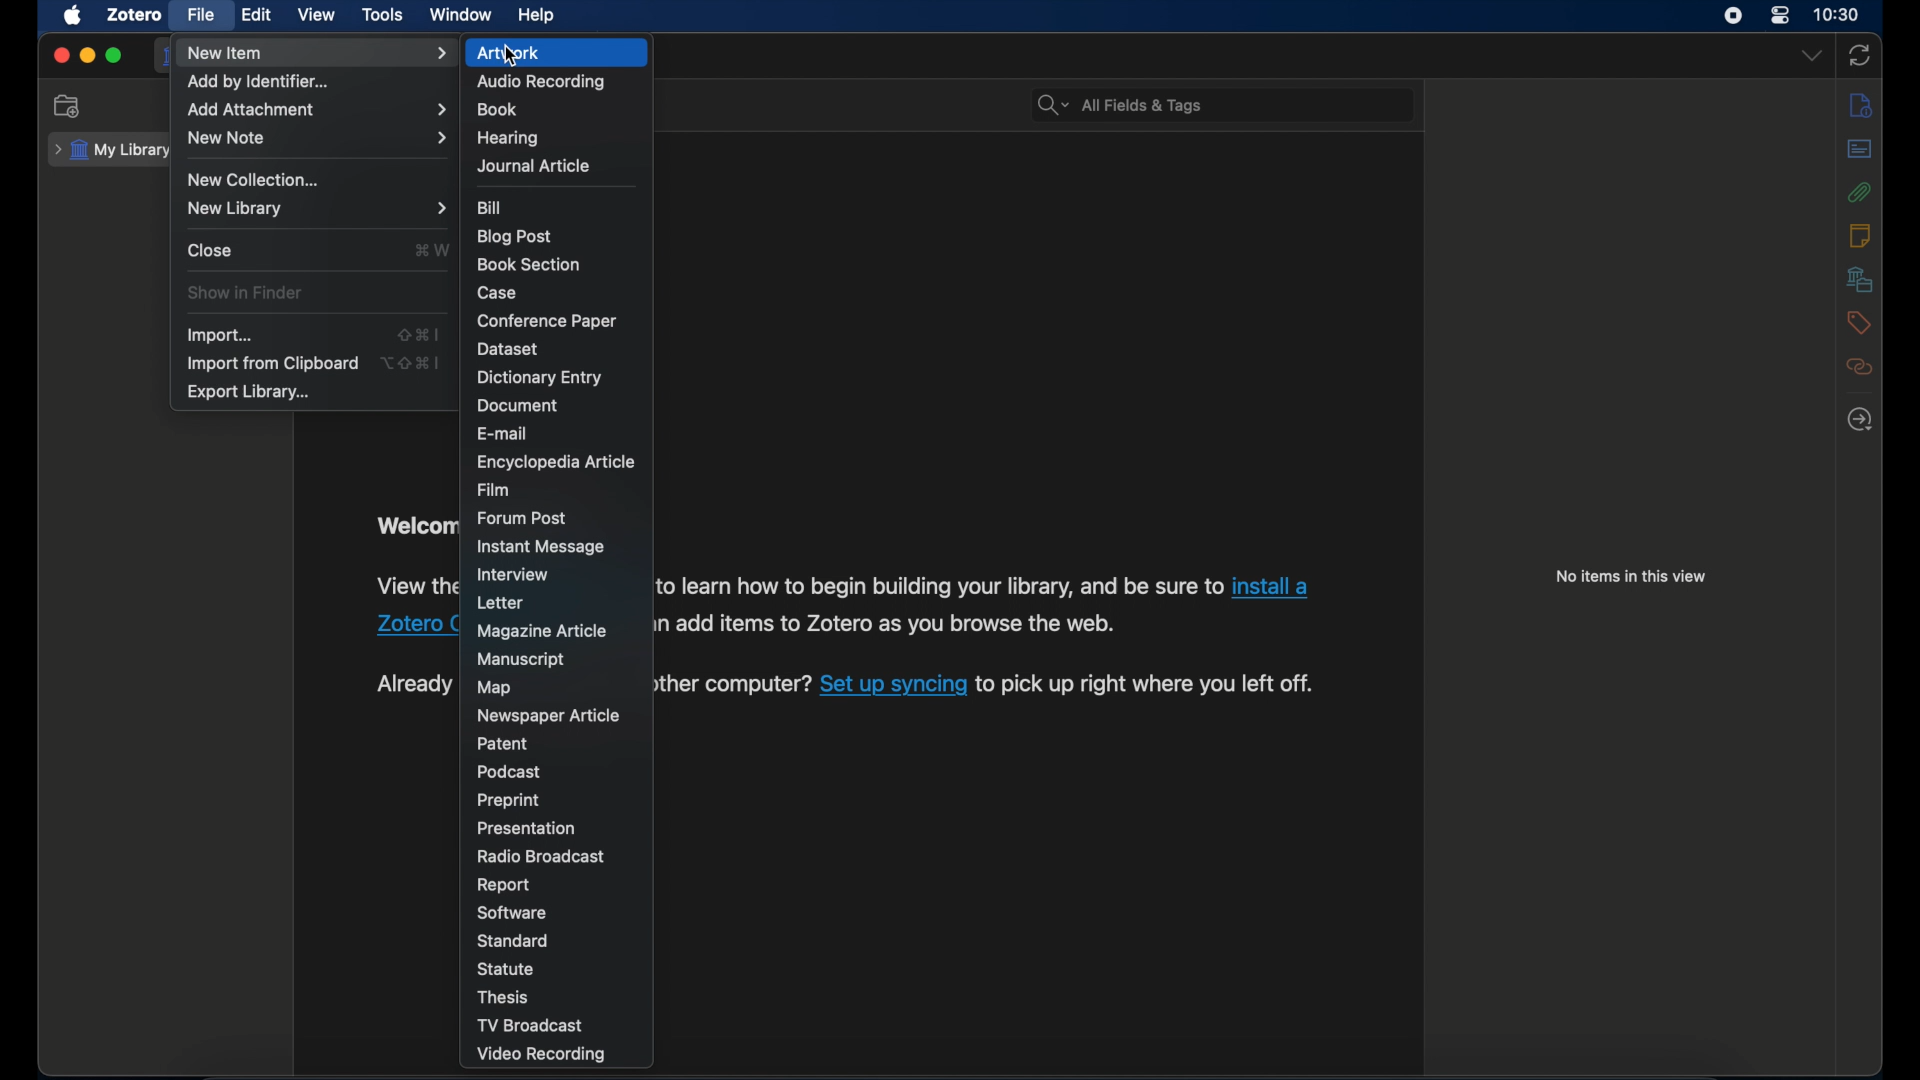 The image size is (1920, 1080). Describe the element at coordinates (383, 15) in the screenshot. I see `tools` at that location.